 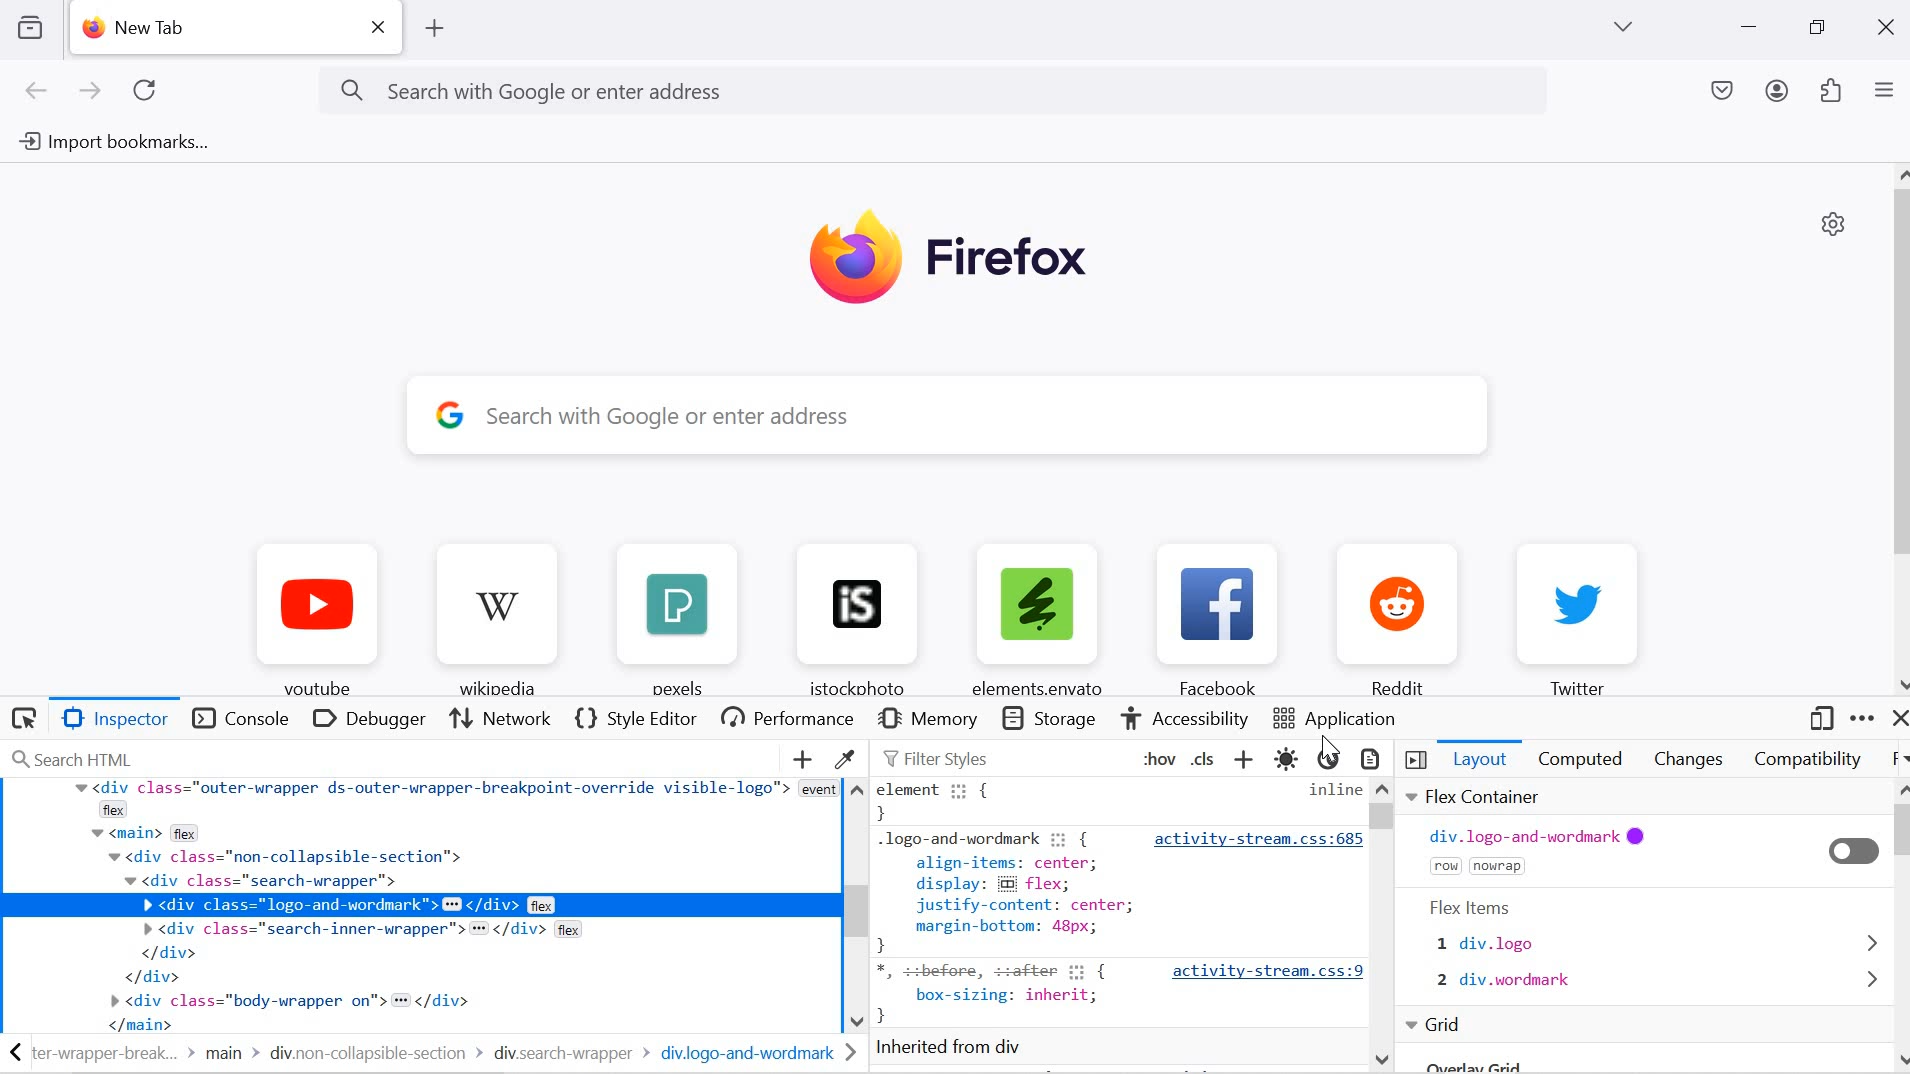 What do you see at coordinates (846, 759) in the screenshot?
I see `GRAB A COLOR FROM THE PAGE` at bounding box center [846, 759].